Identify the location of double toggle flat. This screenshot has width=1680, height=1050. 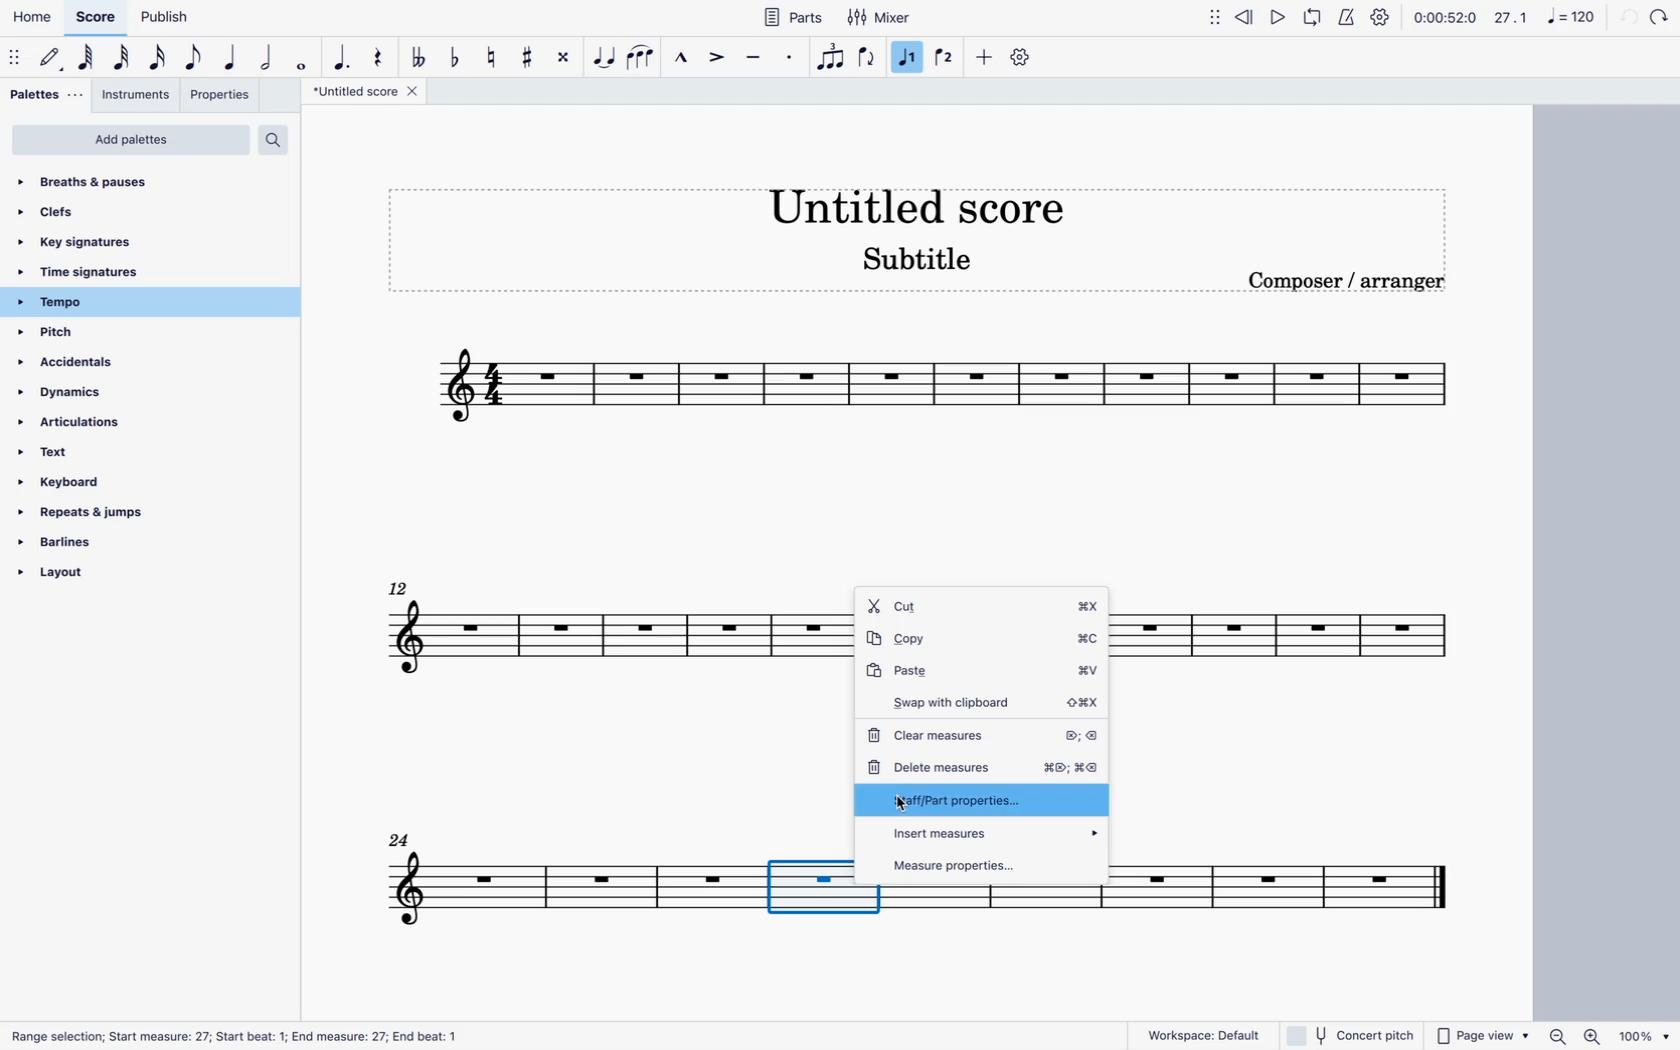
(419, 58).